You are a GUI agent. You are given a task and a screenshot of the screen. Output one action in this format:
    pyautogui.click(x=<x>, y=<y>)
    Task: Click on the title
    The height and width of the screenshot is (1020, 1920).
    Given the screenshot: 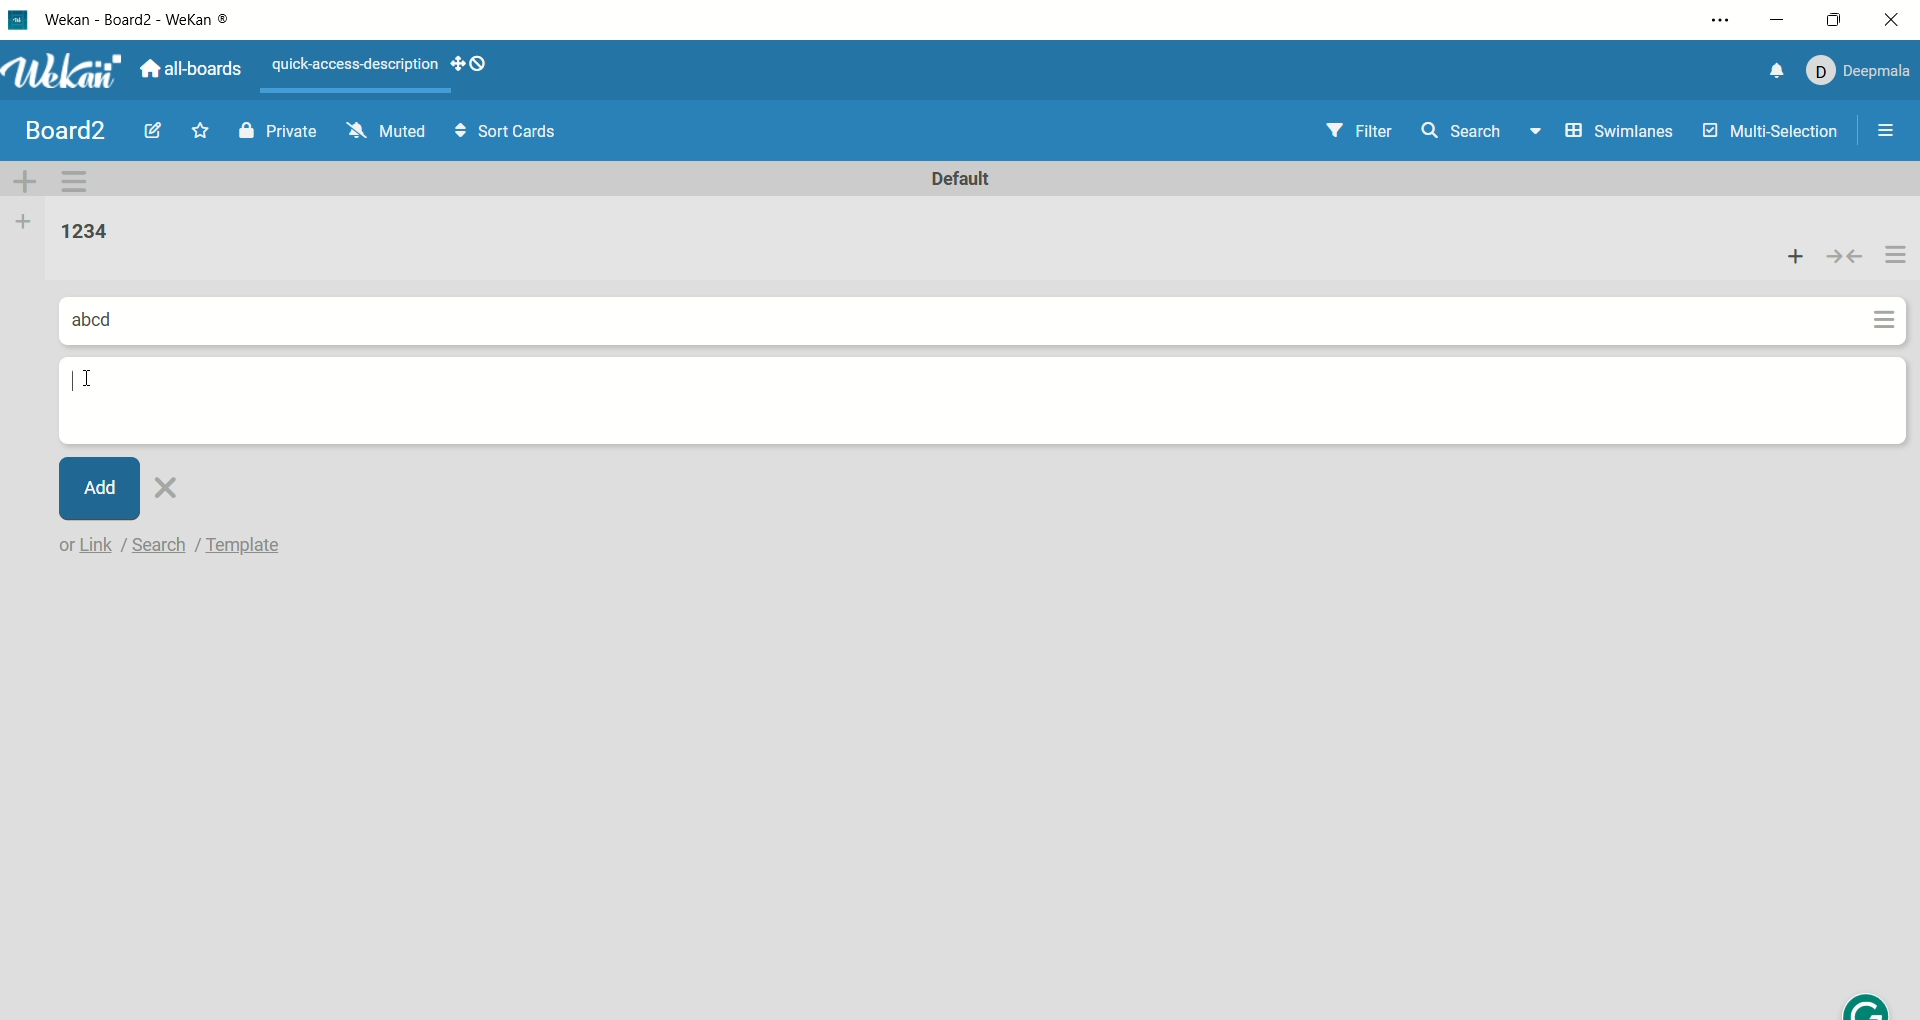 What is the action you would take?
    pyautogui.click(x=59, y=130)
    